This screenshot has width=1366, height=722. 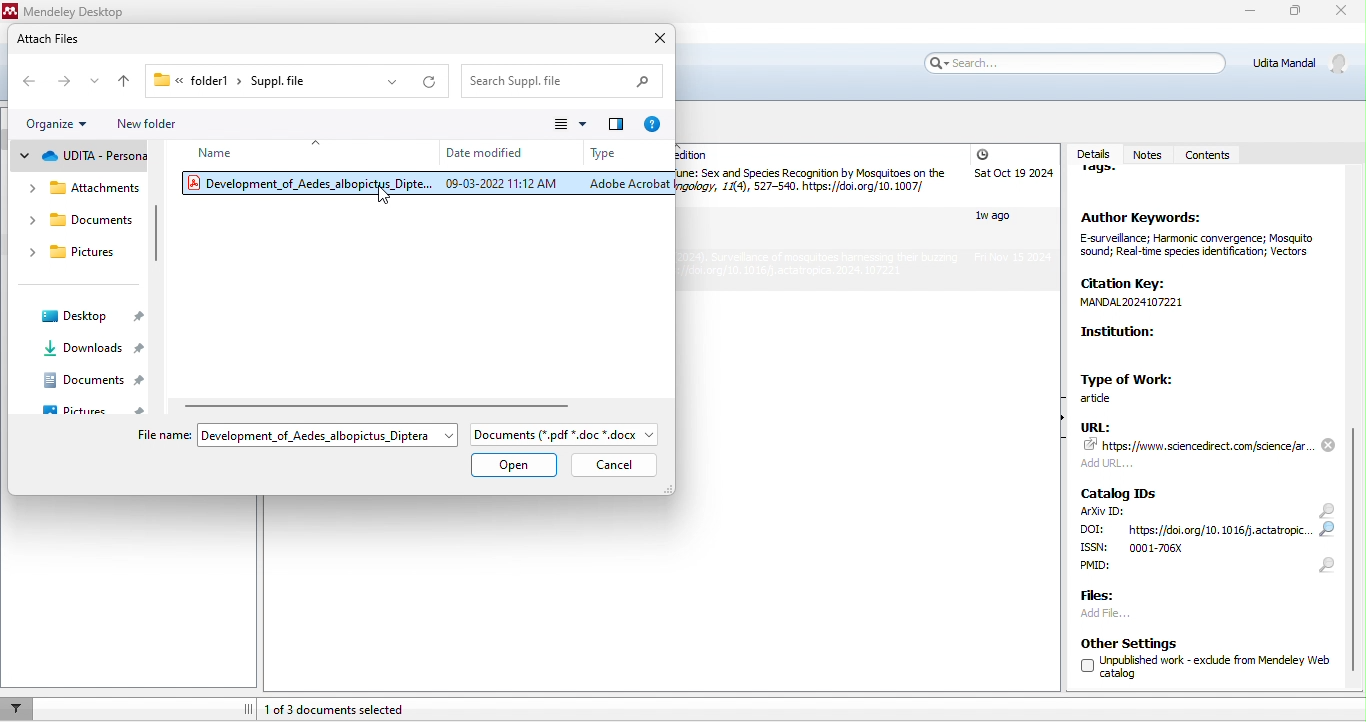 What do you see at coordinates (1147, 147) in the screenshot?
I see `notes` at bounding box center [1147, 147].